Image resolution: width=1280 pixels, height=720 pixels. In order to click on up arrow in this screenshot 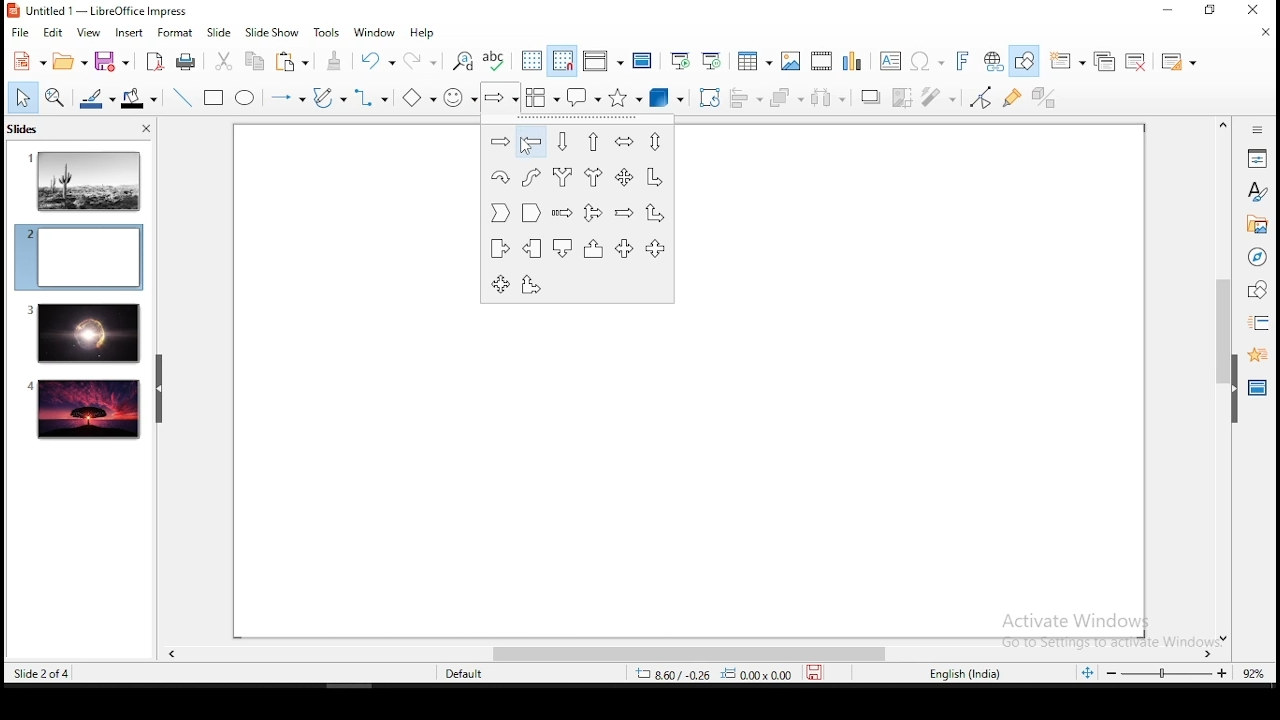, I will do `click(594, 141)`.